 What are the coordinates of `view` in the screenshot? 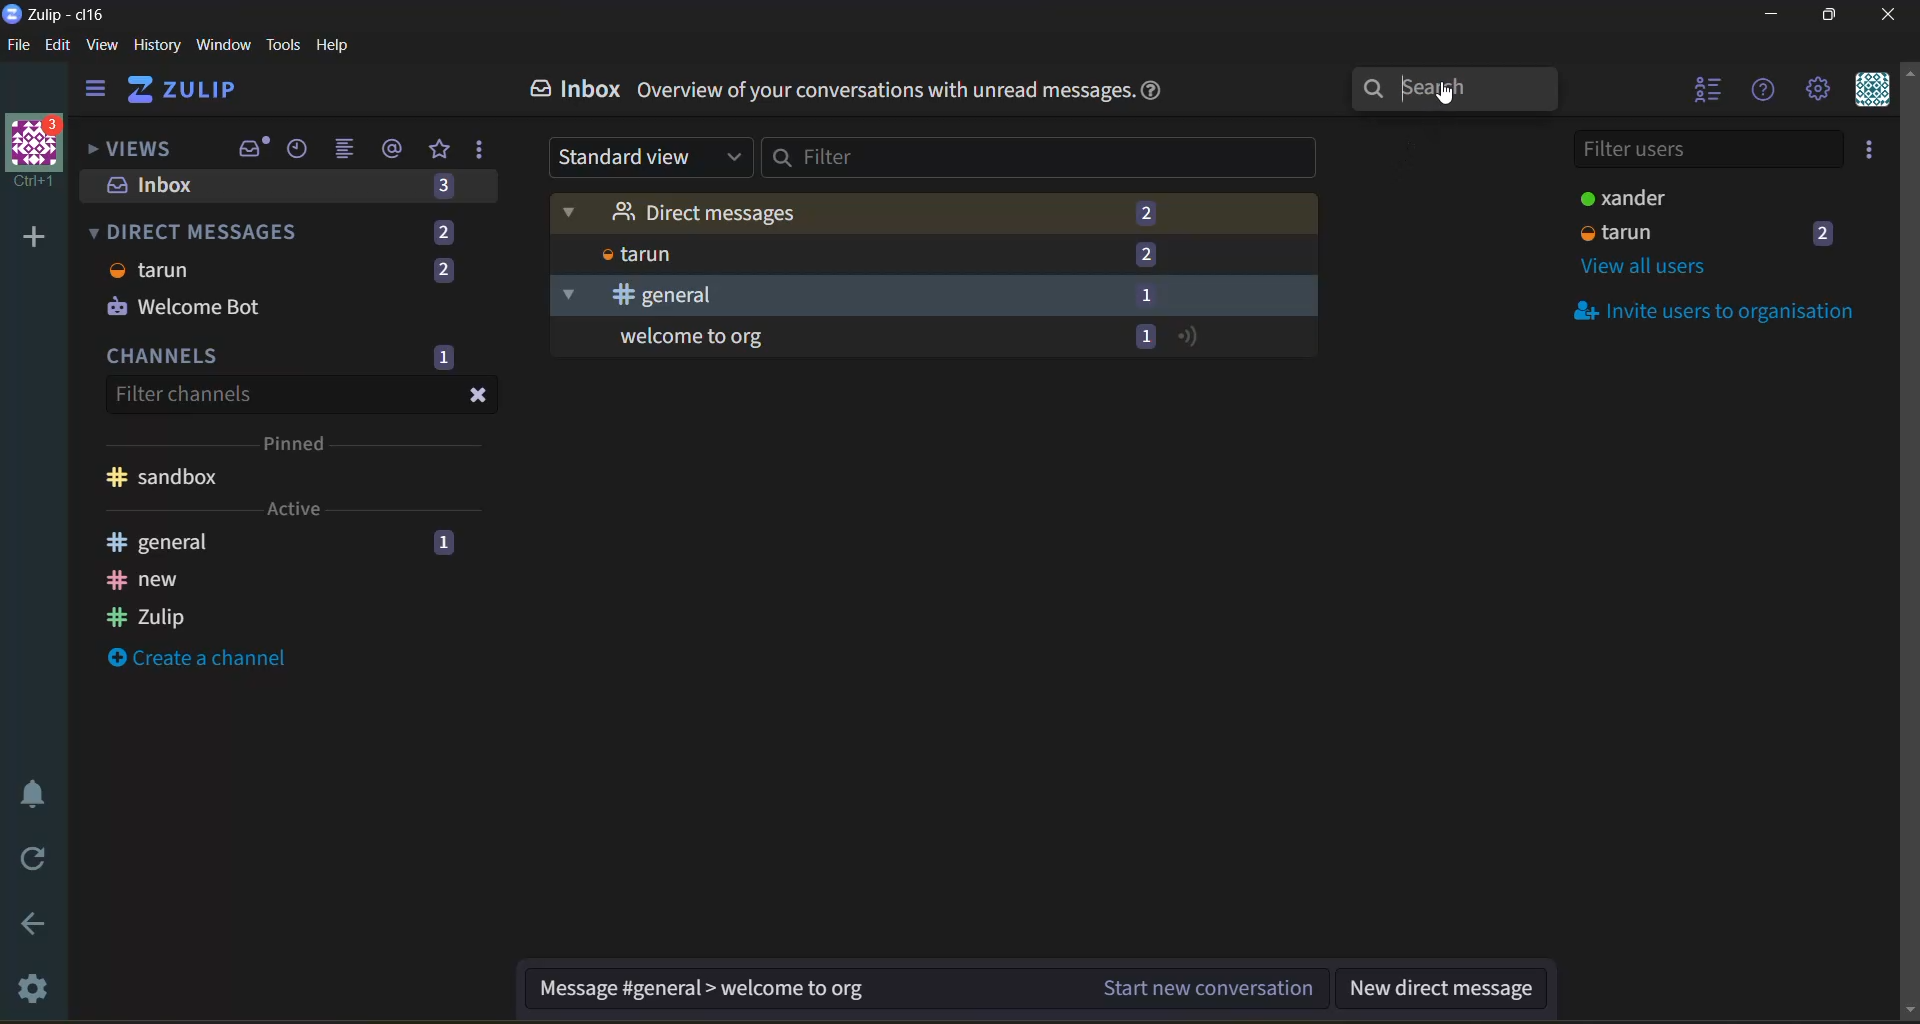 It's located at (102, 45).